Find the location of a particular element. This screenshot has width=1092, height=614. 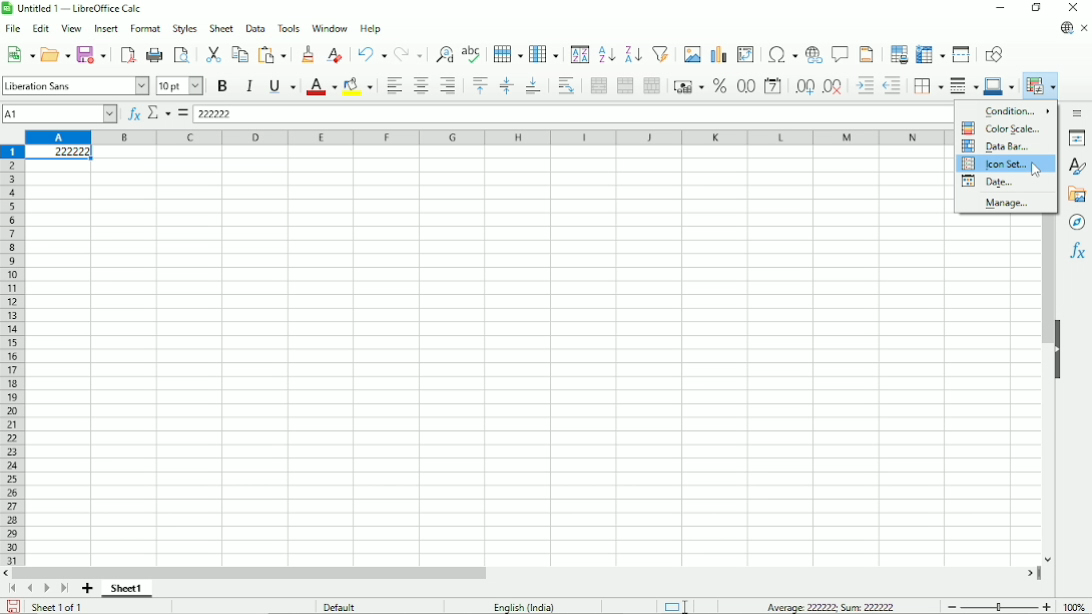

Add sheet is located at coordinates (88, 589).